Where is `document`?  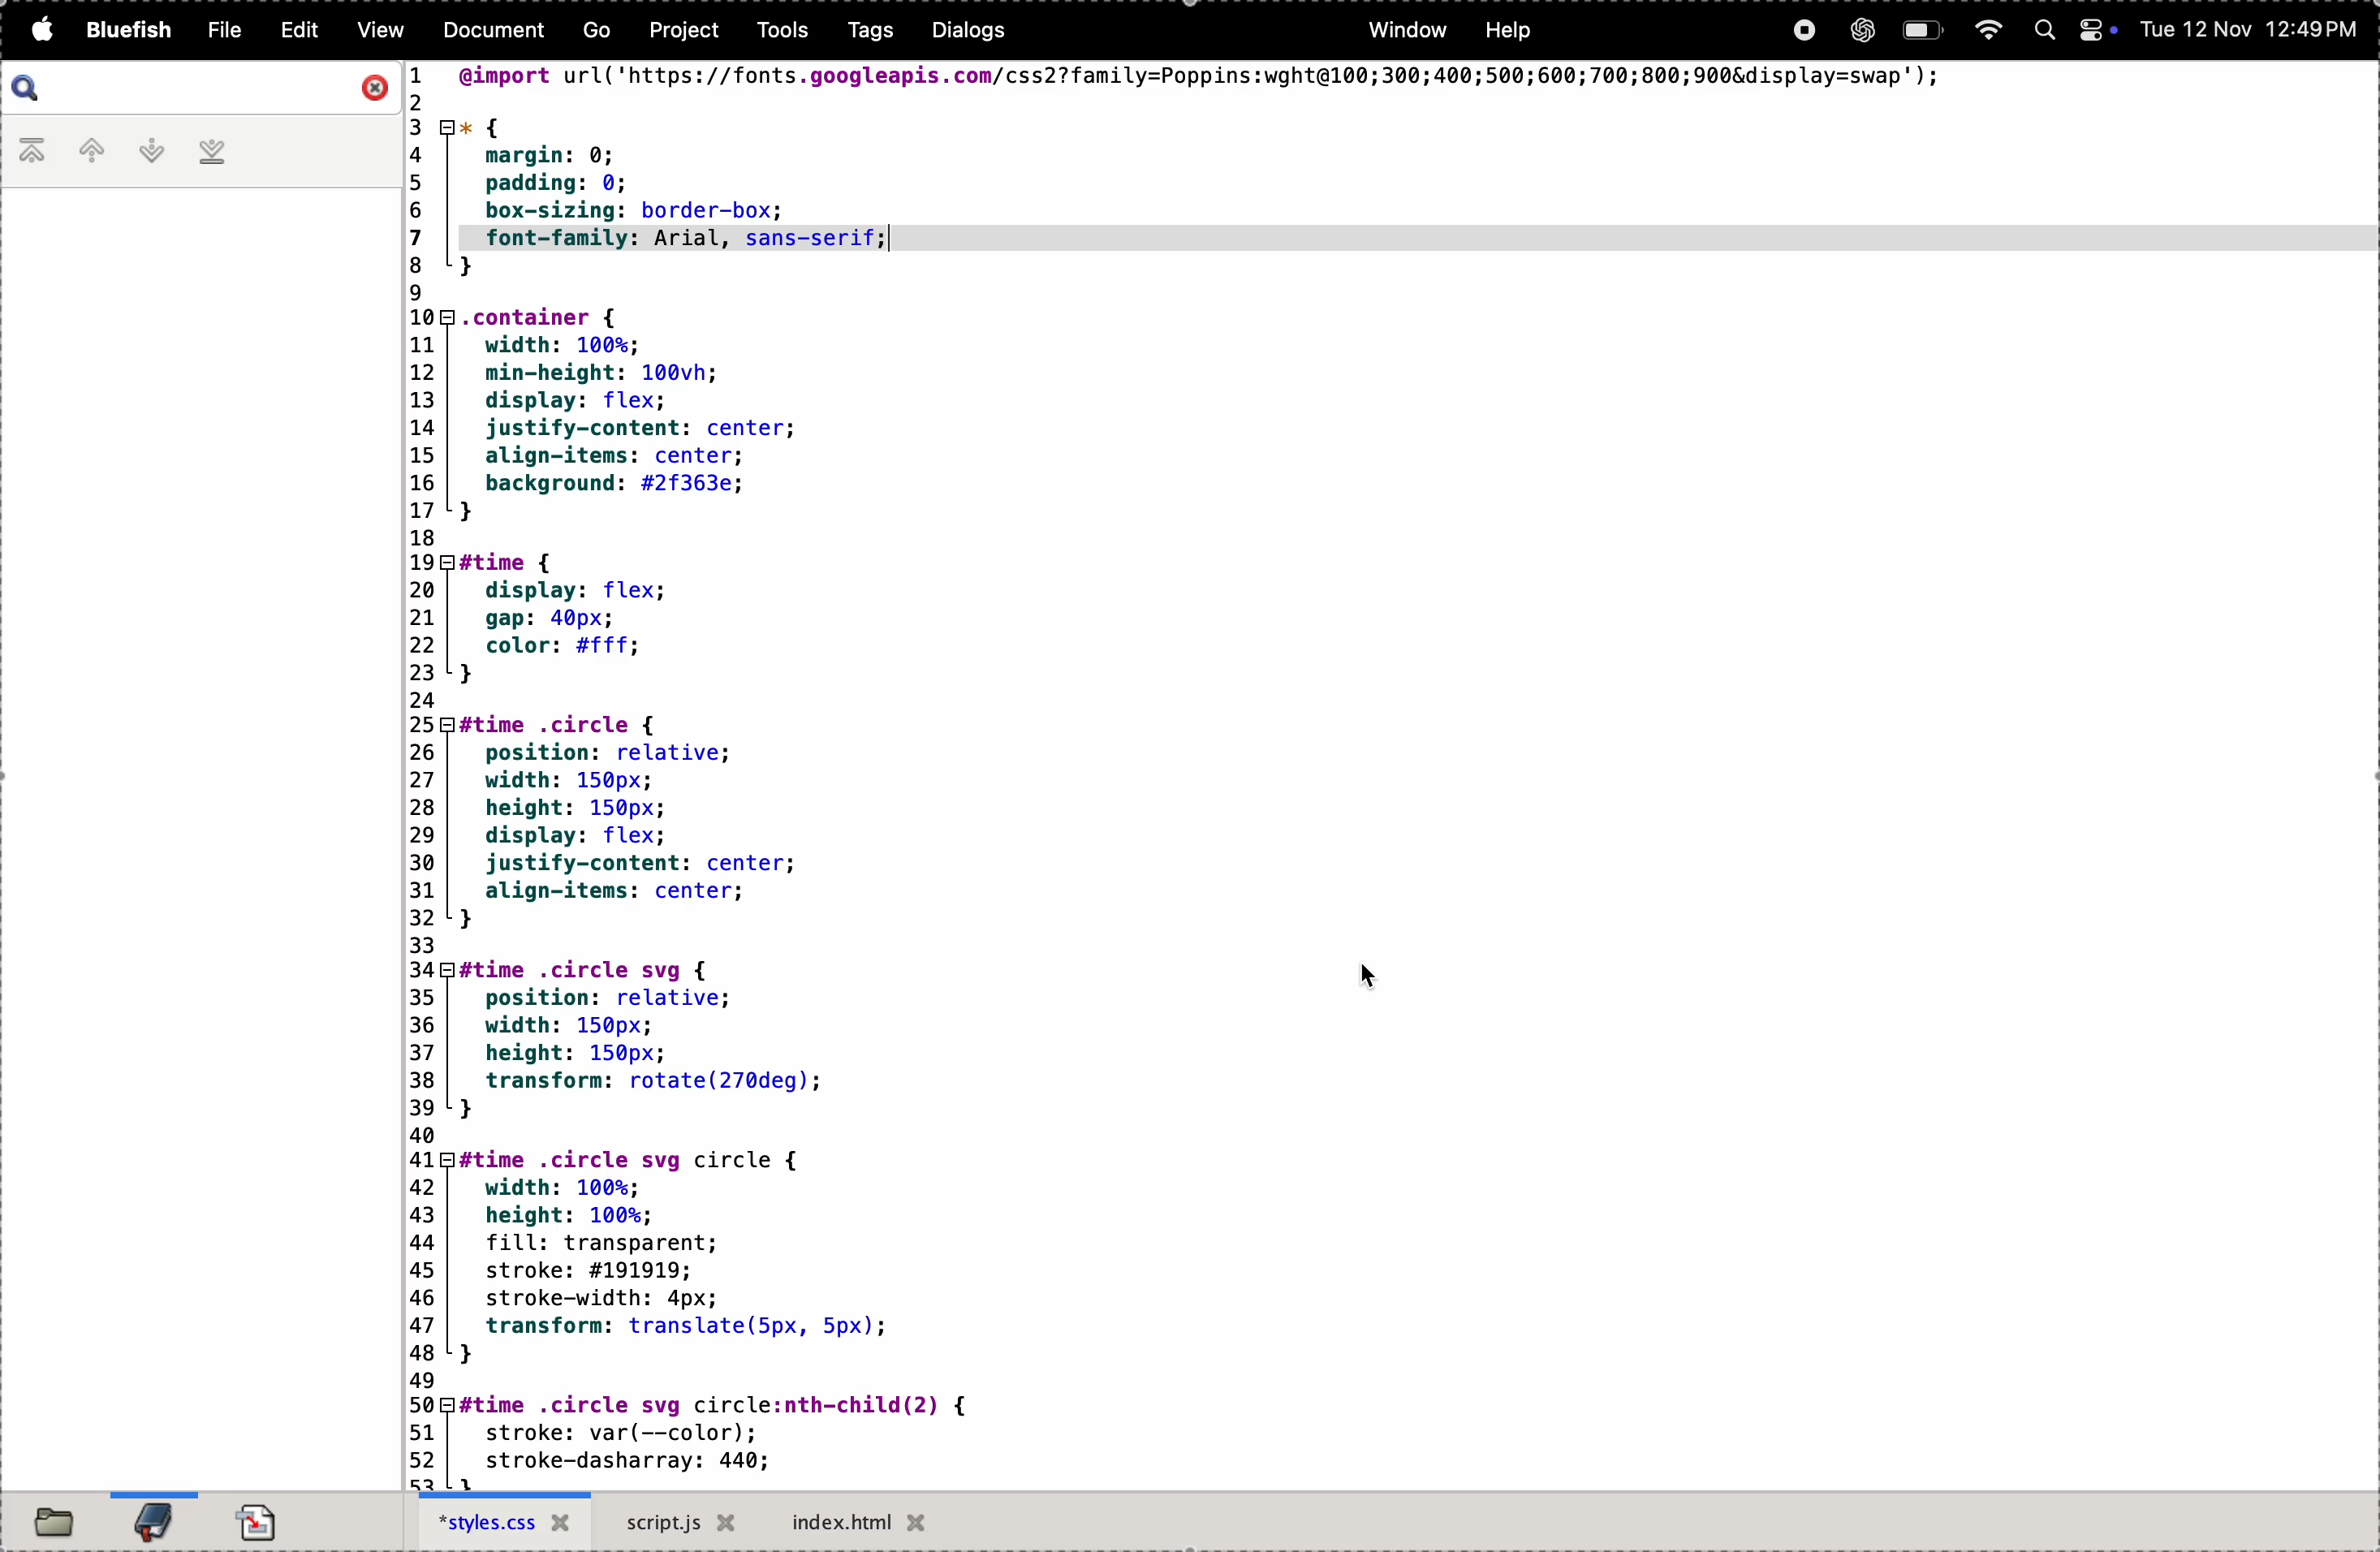 document is located at coordinates (491, 31).